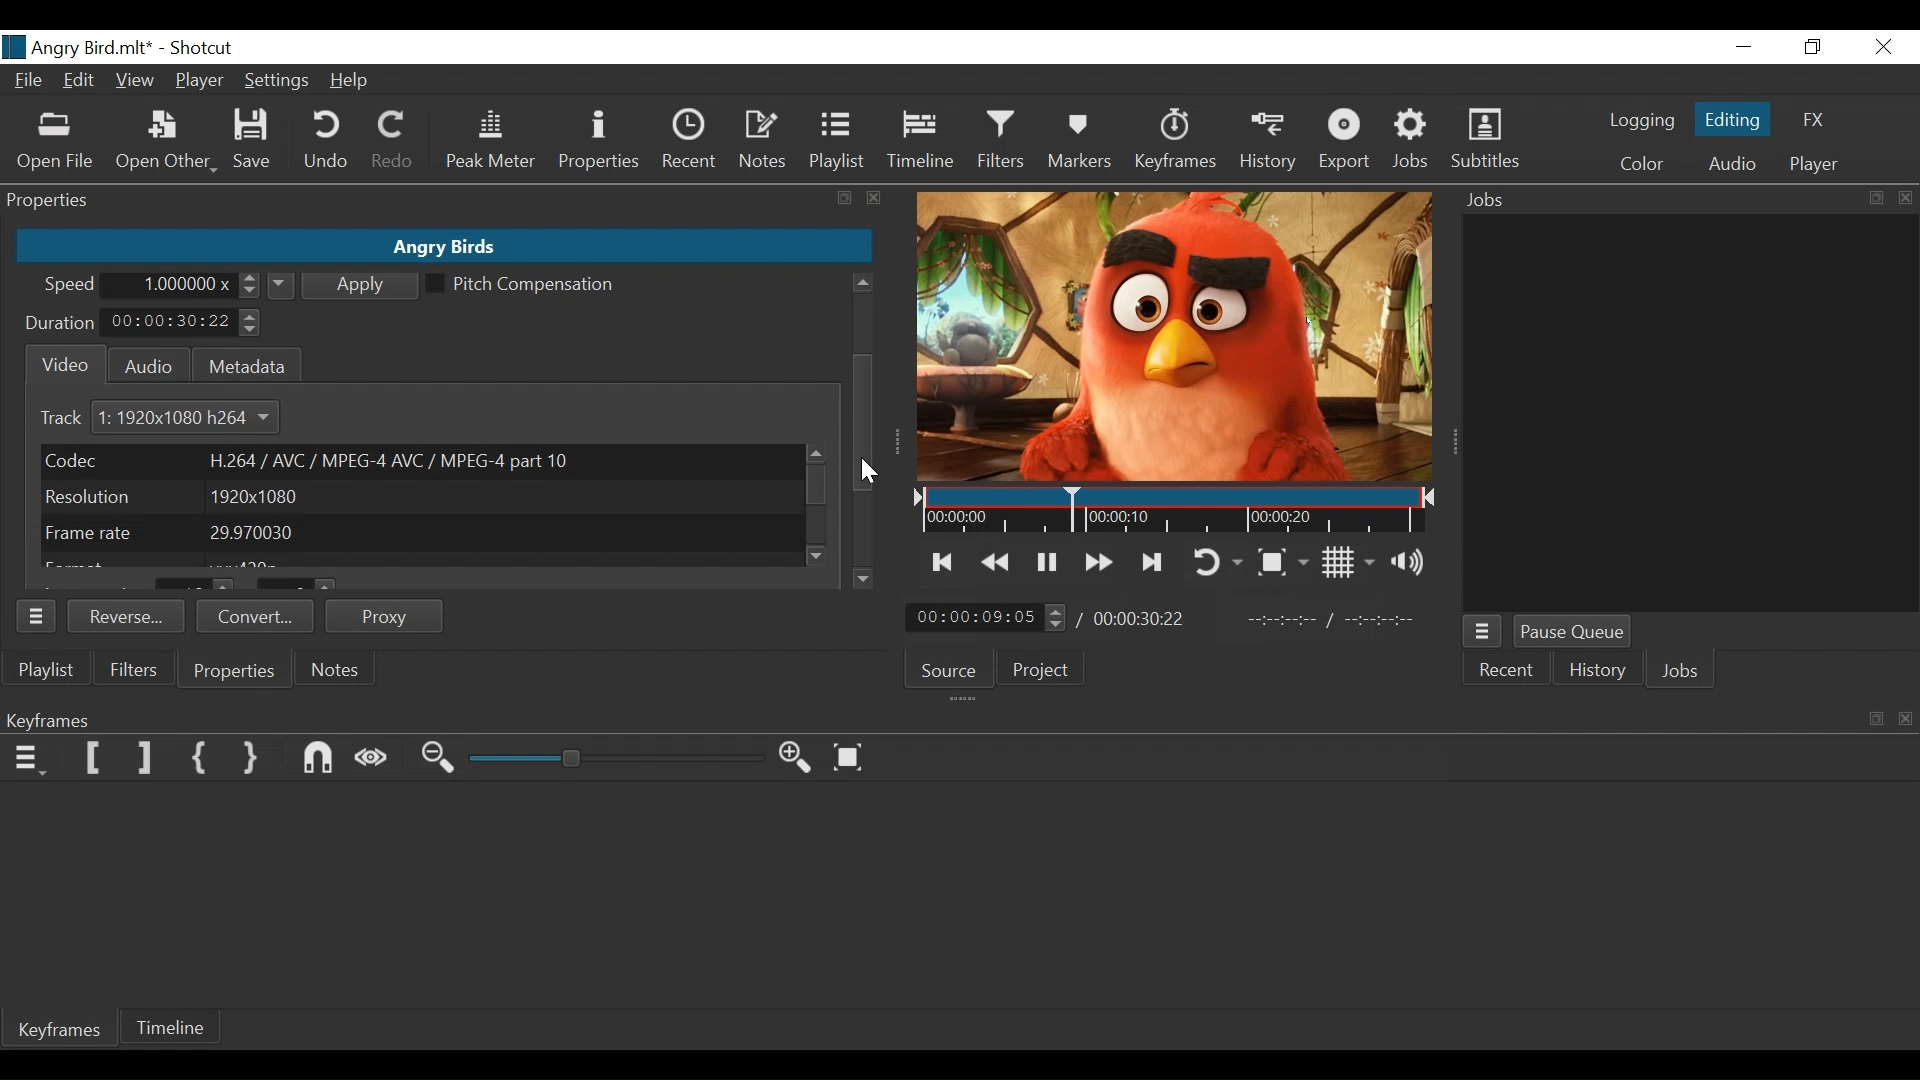 Image resolution: width=1920 pixels, height=1080 pixels. Describe the element at coordinates (950, 668) in the screenshot. I see `Source` at that location.